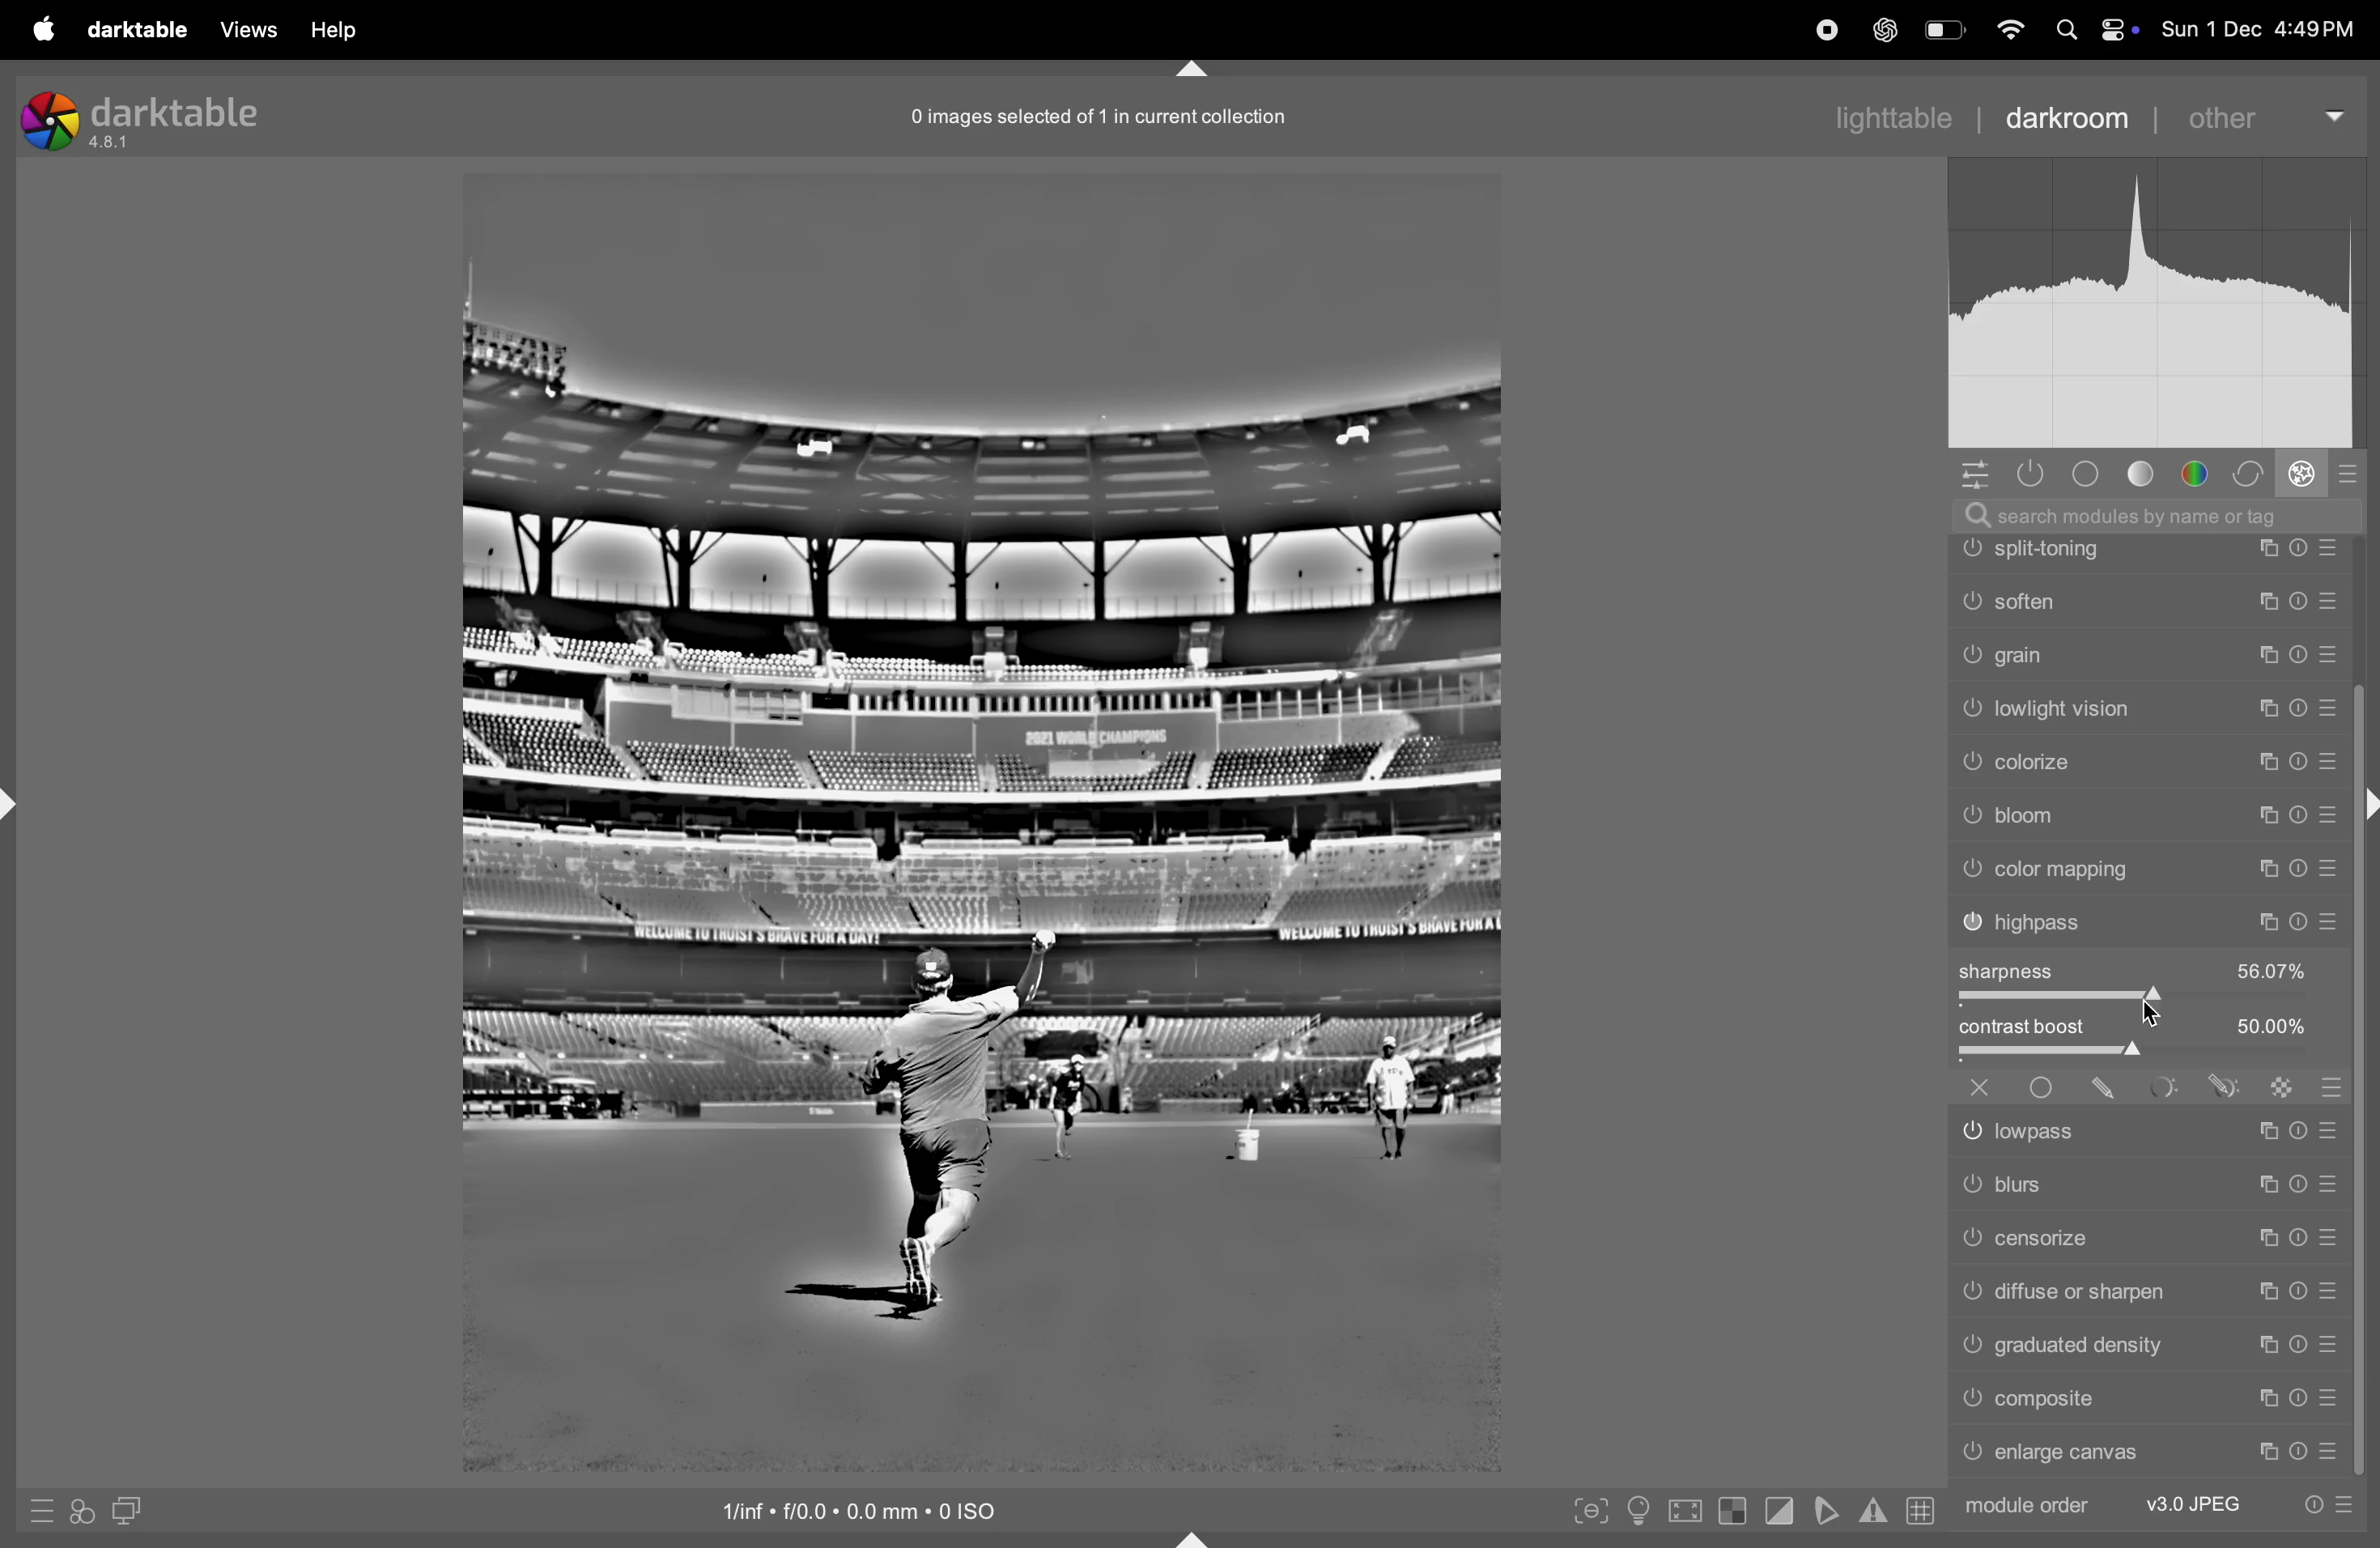  What do you see at coordinates (1893, 114) in the screenshot?
I see `lighttable` at bounding box center [1893, 114].